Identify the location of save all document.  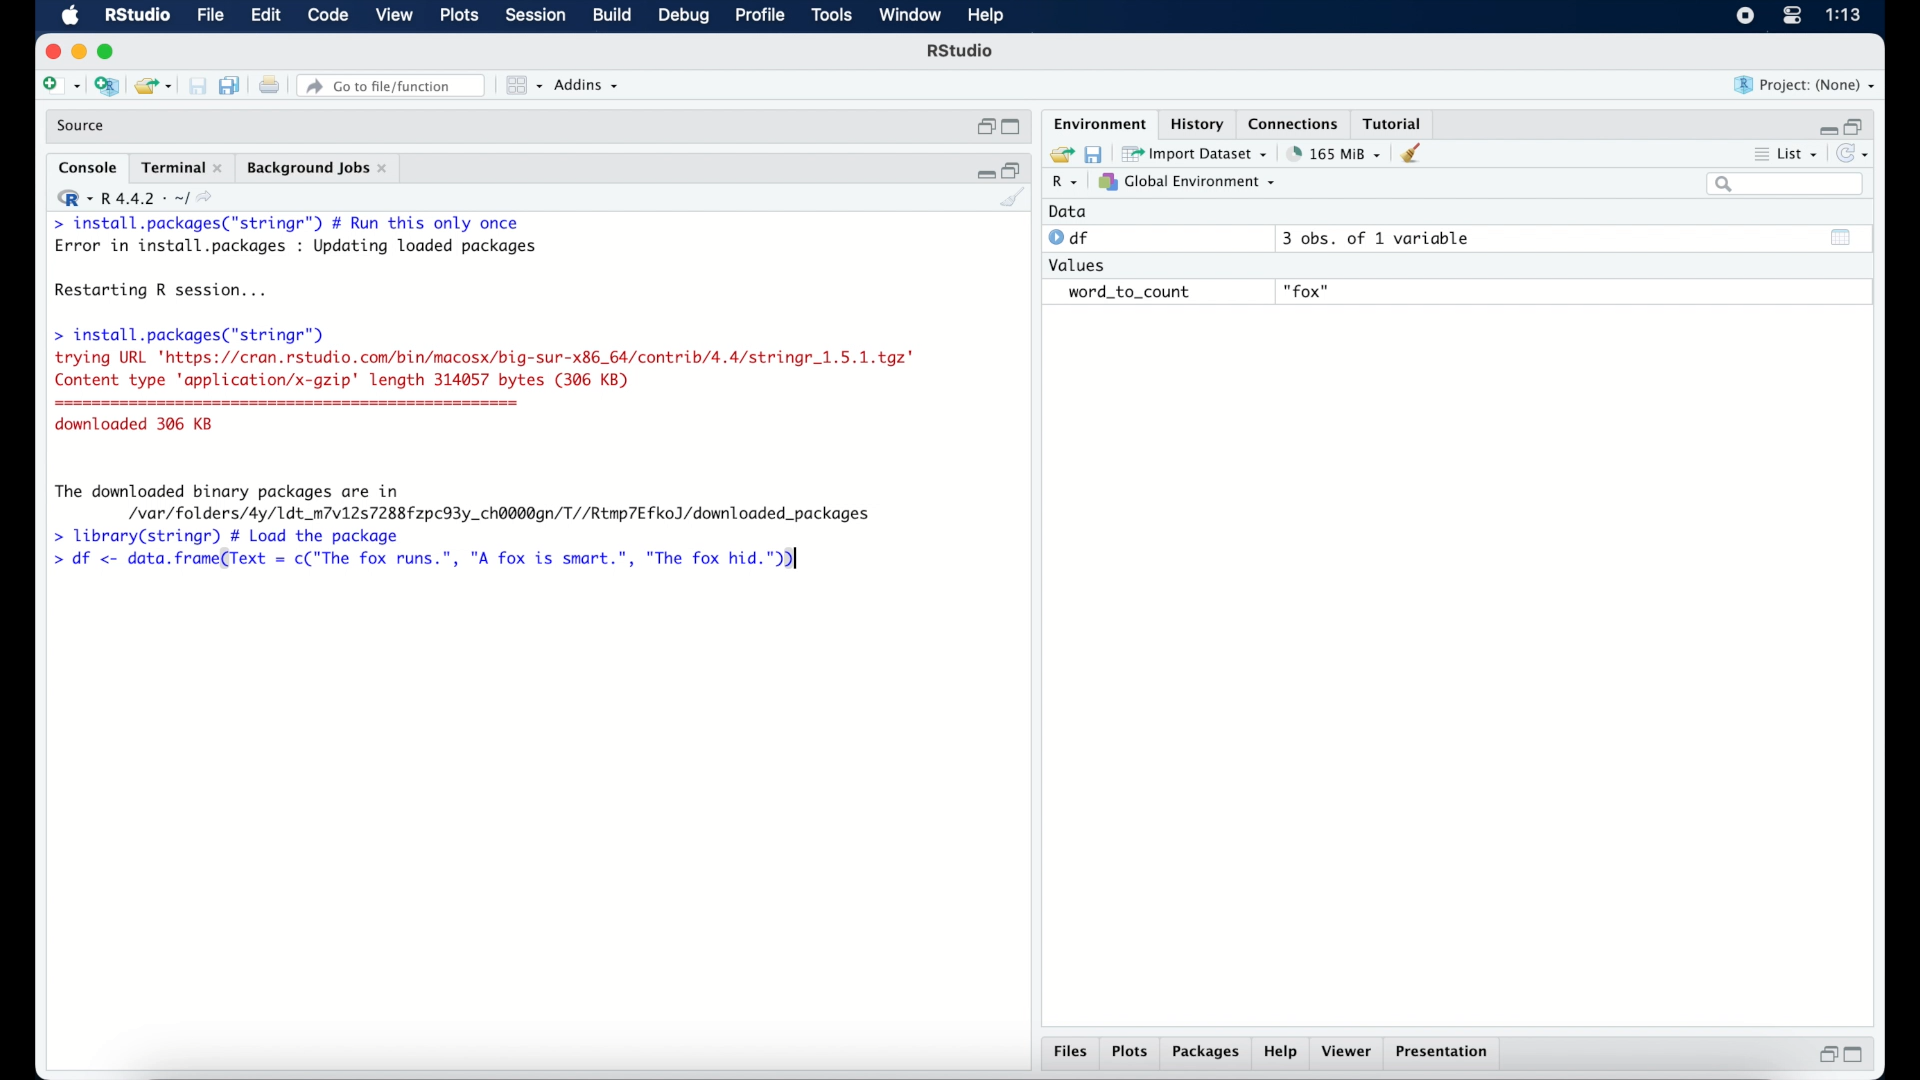
(234, 87).